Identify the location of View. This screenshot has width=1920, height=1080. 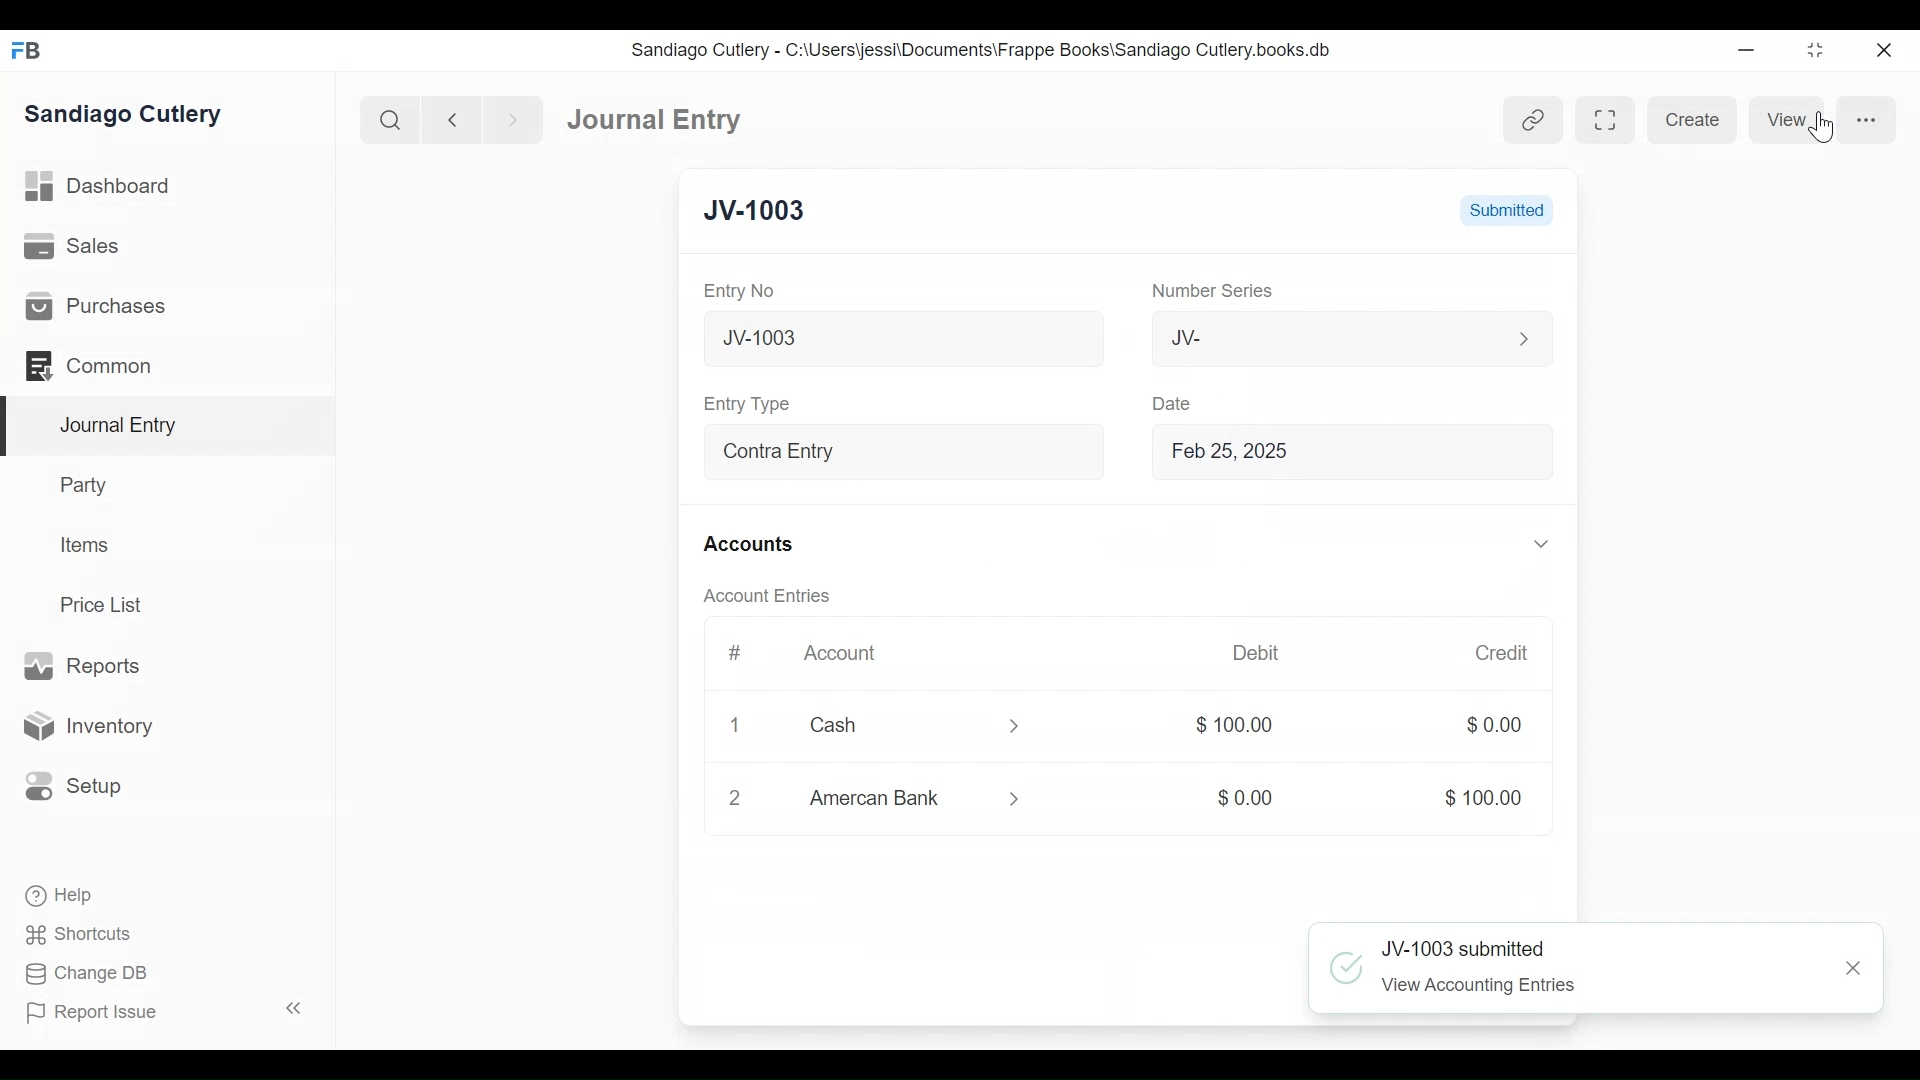
(1788, 120).